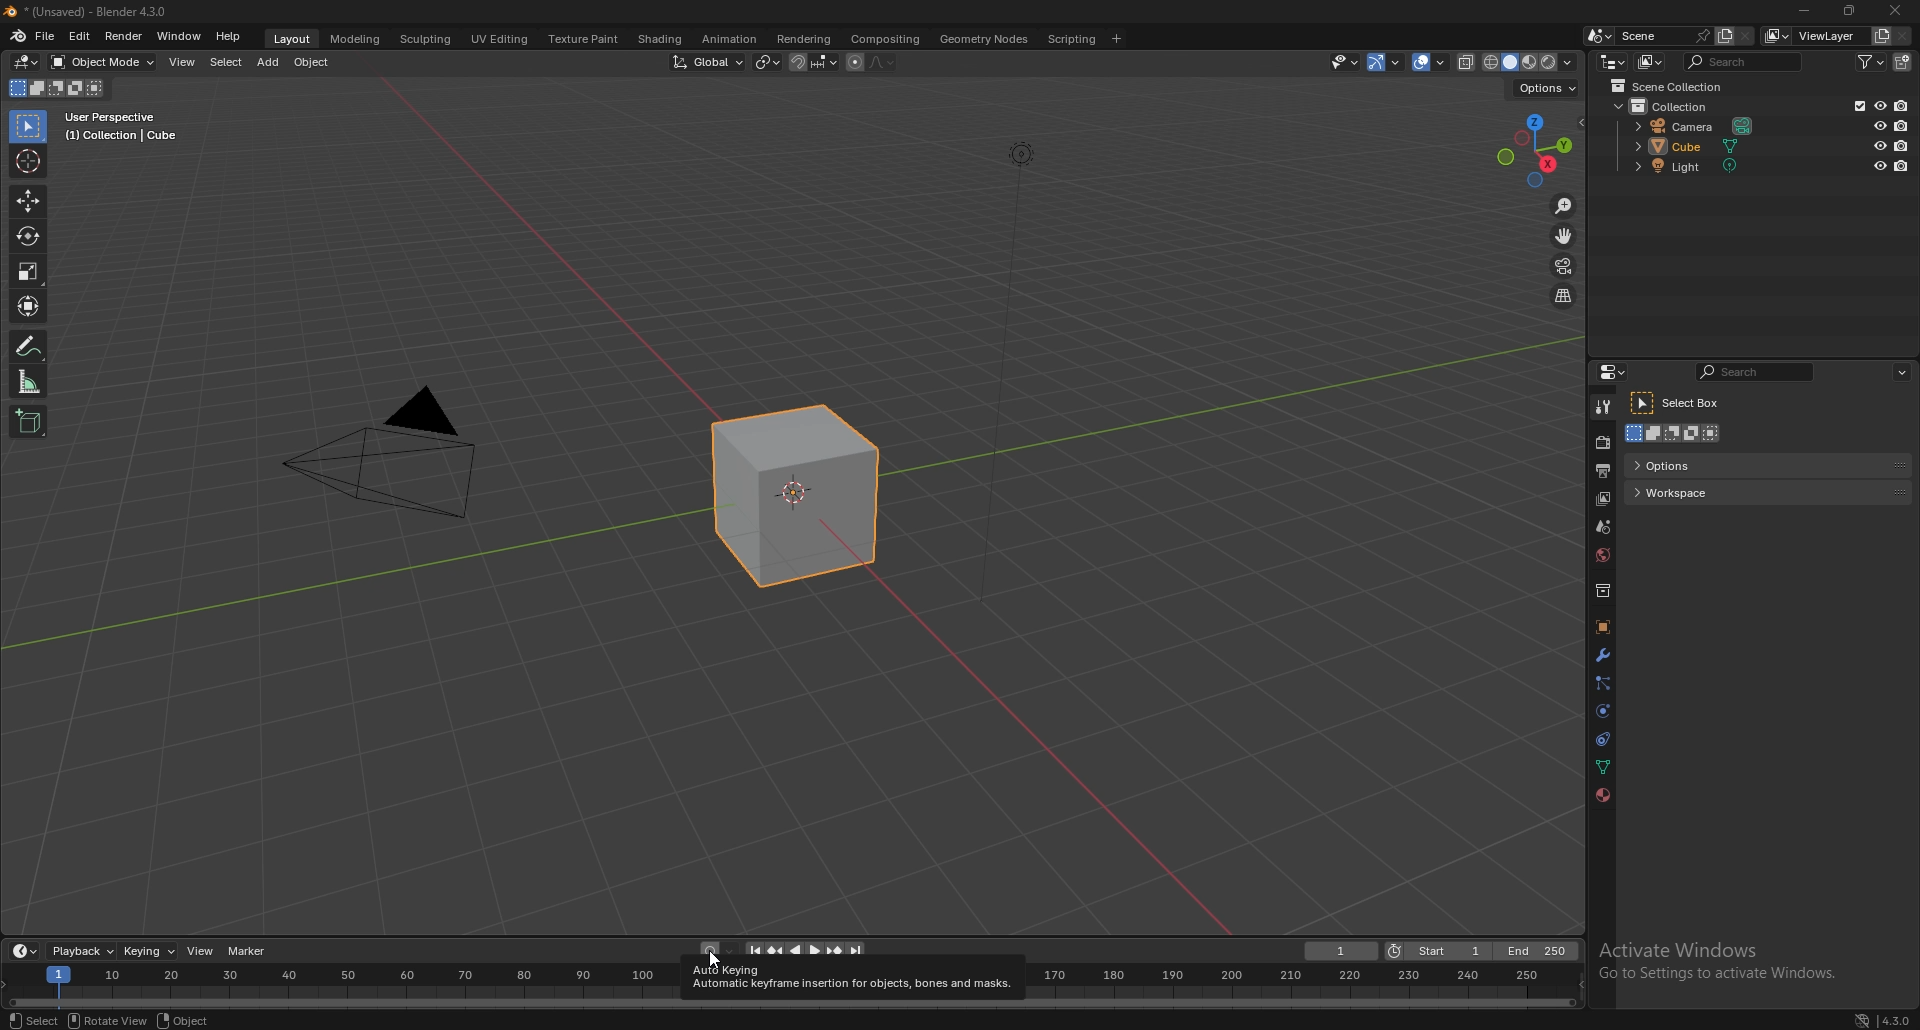  Describe the element at coordinates (1598, 35) in the screenshot. I see `browse scene` at that location.